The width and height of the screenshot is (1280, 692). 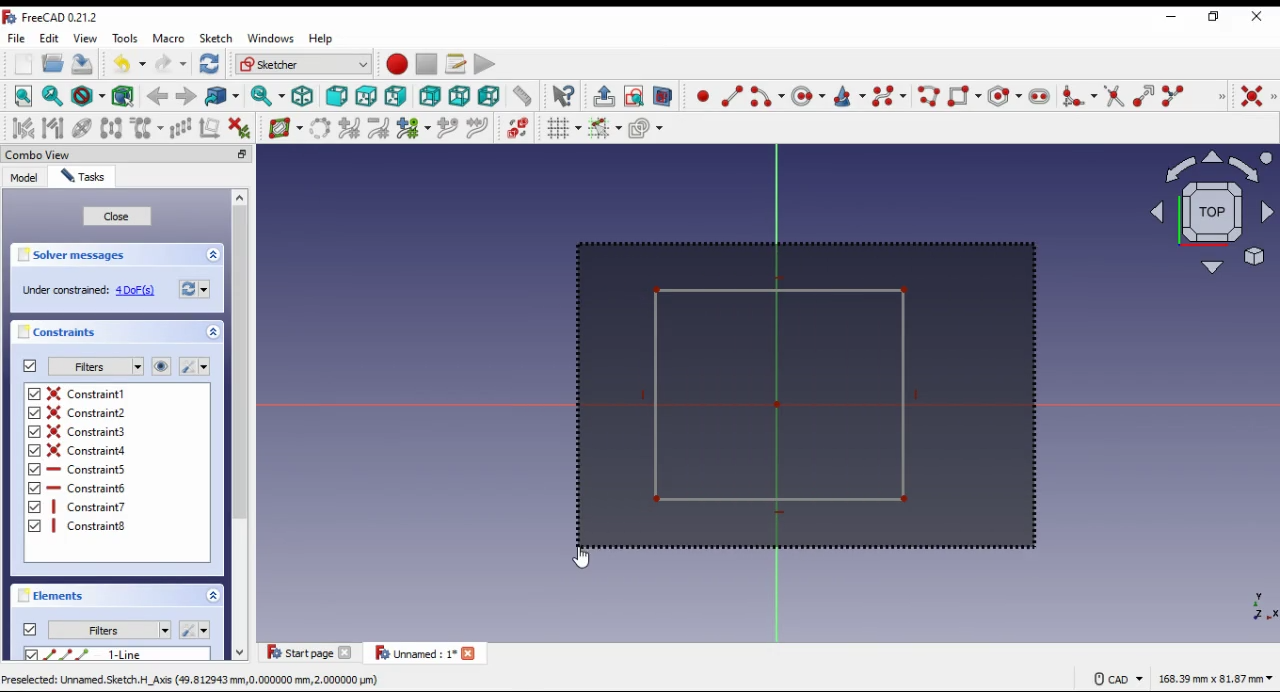 What do you see at coordinates (270, 38) in the screenshot?
I see `windows` at bounding box center [270, 38].